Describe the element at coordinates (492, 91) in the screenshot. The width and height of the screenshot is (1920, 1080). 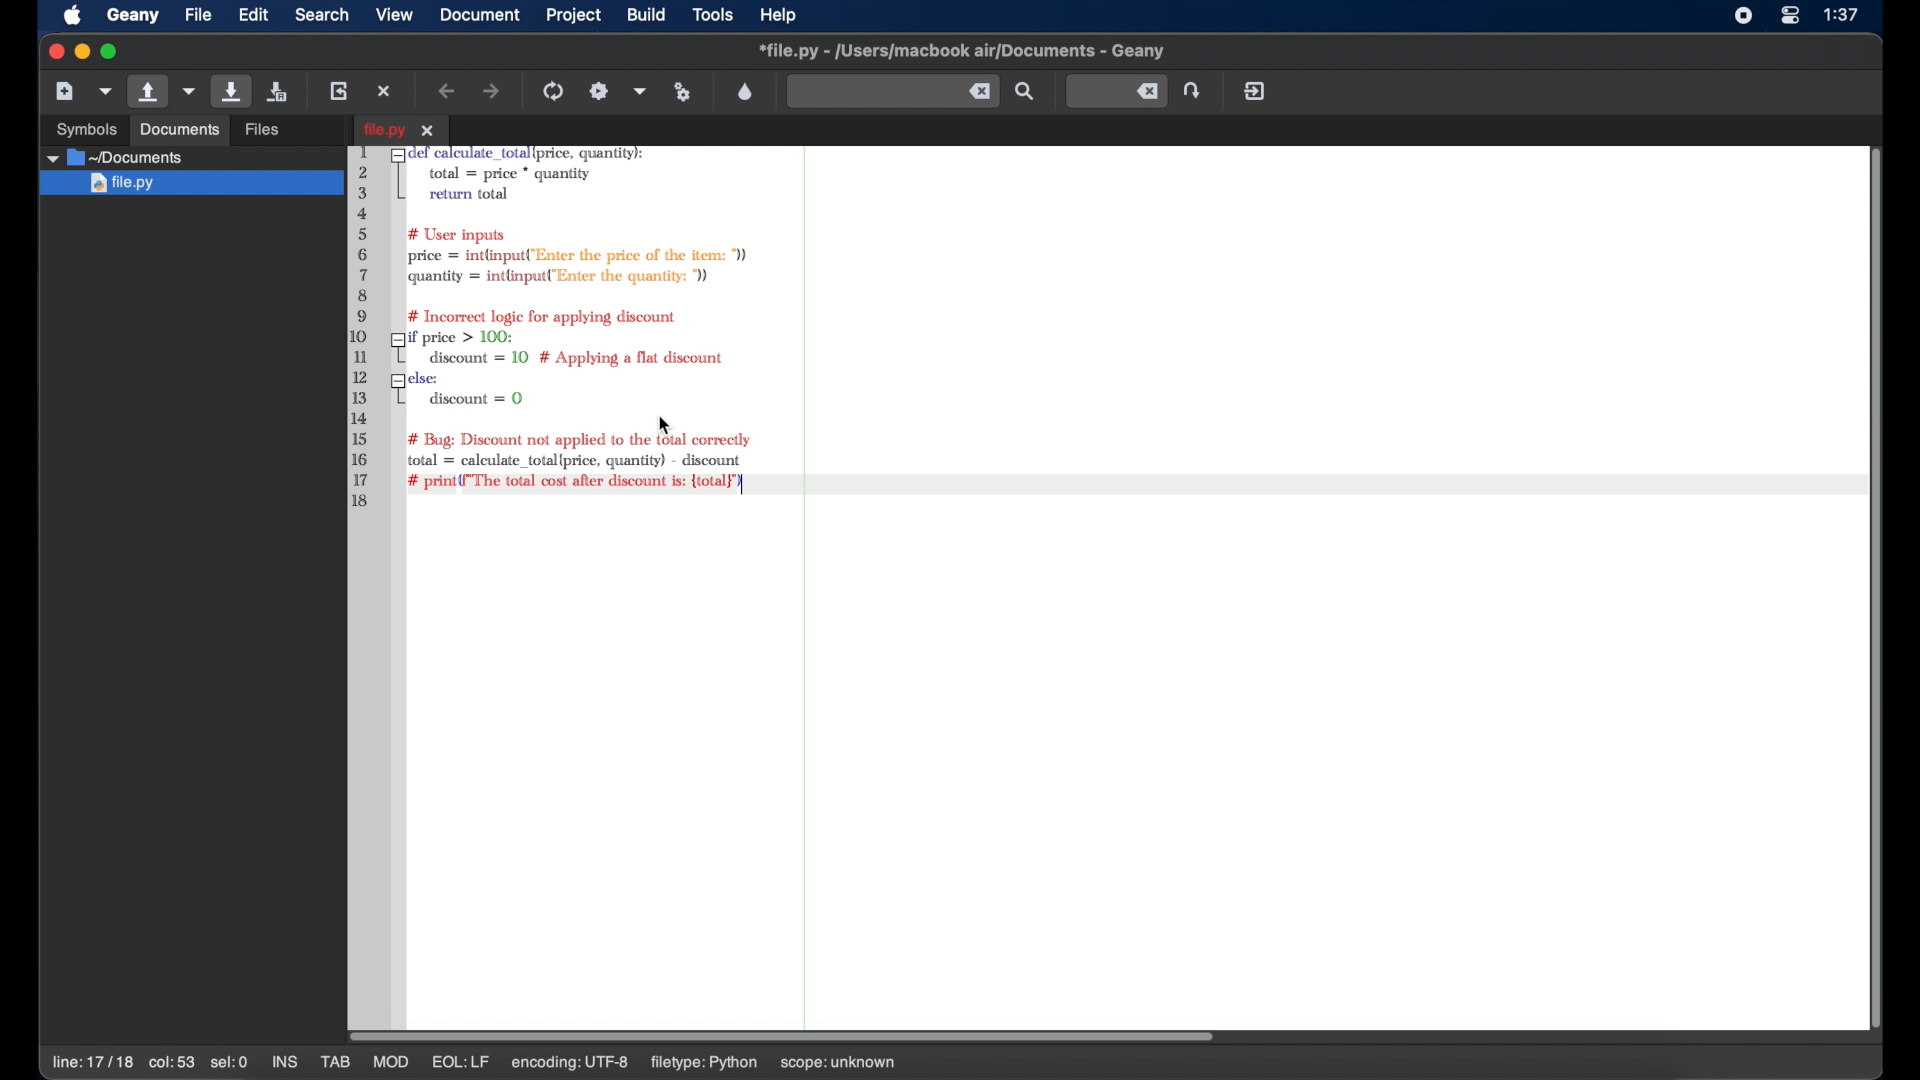
I see `navigate forward a location` at that location.